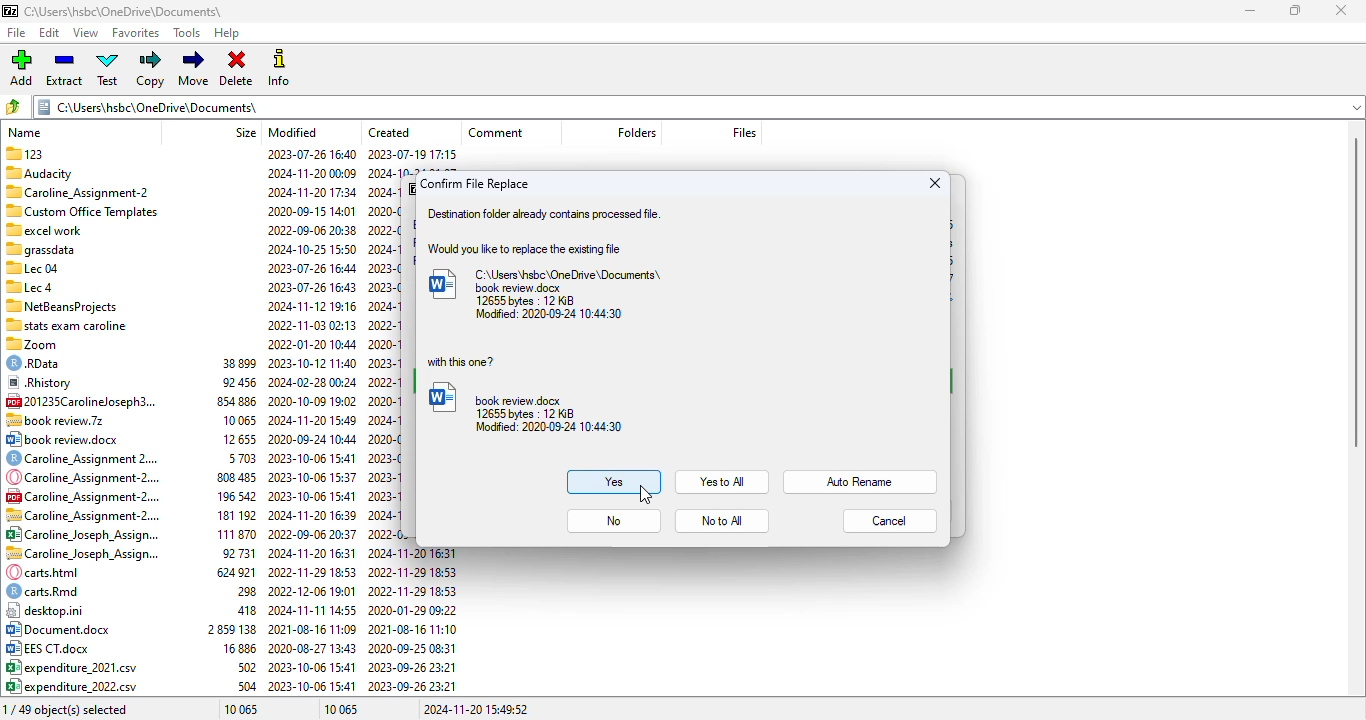 This screenshot has width=1366, height=720. Describe the element at coordinates (36, 343) in the screenshot. I see `zoom` at that location.